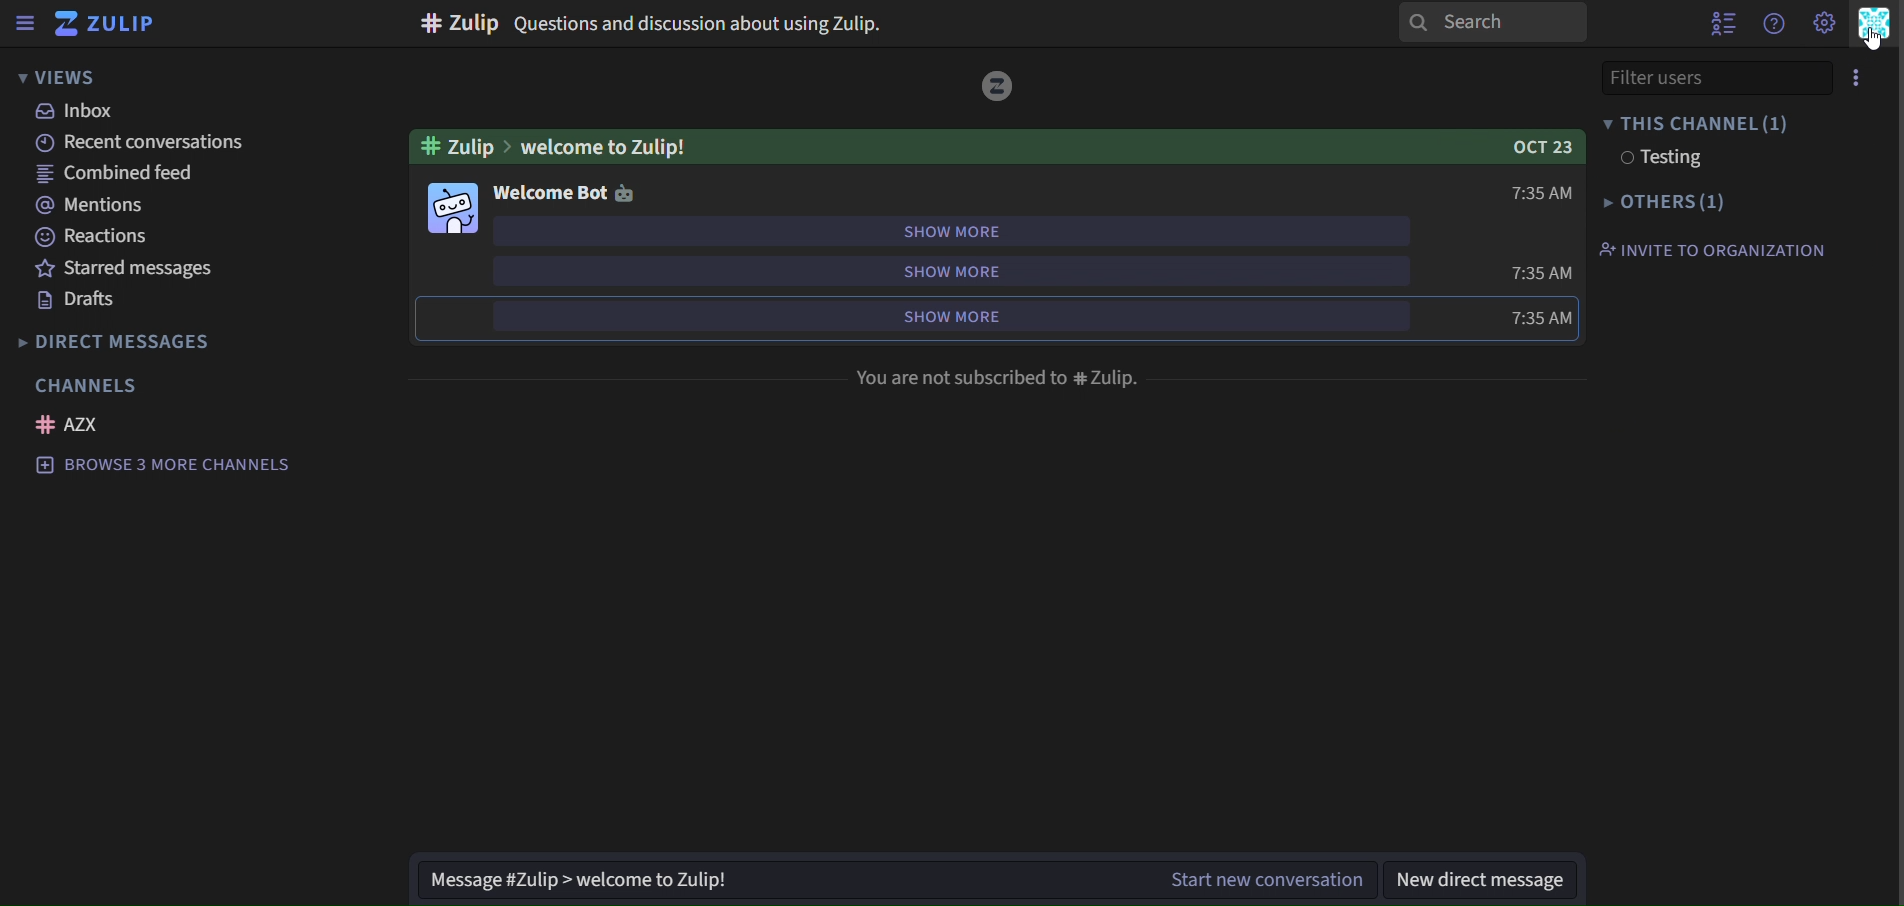  Describe the element at coordinates (448, 23) in the screenshot. I see `#Zulip` at that location.